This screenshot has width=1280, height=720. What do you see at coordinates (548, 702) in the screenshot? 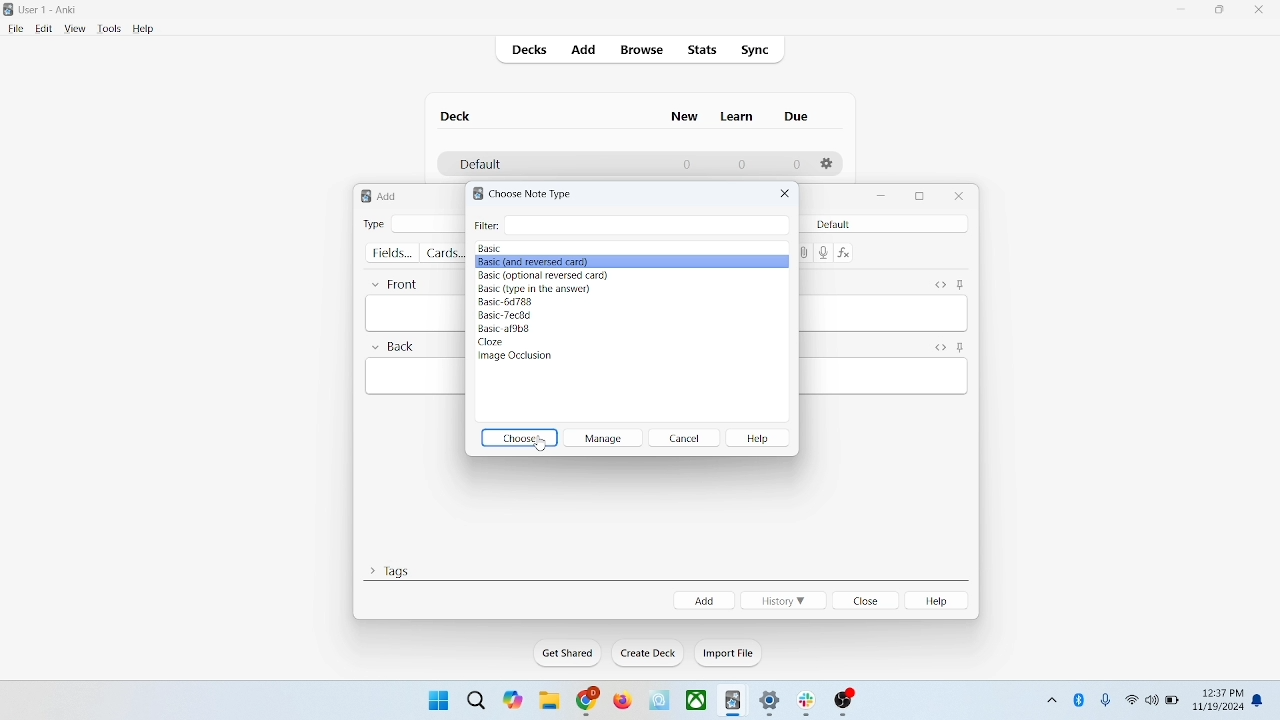
I see `folder` at bounding box center [548, 702].